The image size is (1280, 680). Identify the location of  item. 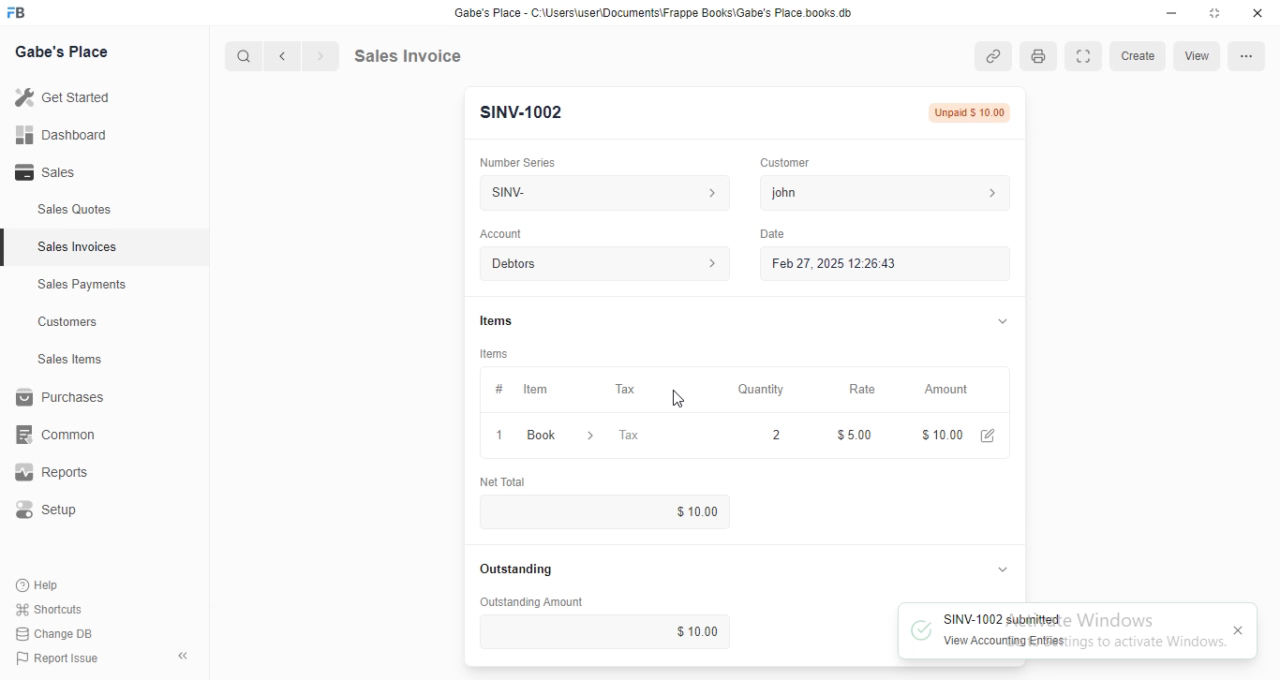
(536, 389).